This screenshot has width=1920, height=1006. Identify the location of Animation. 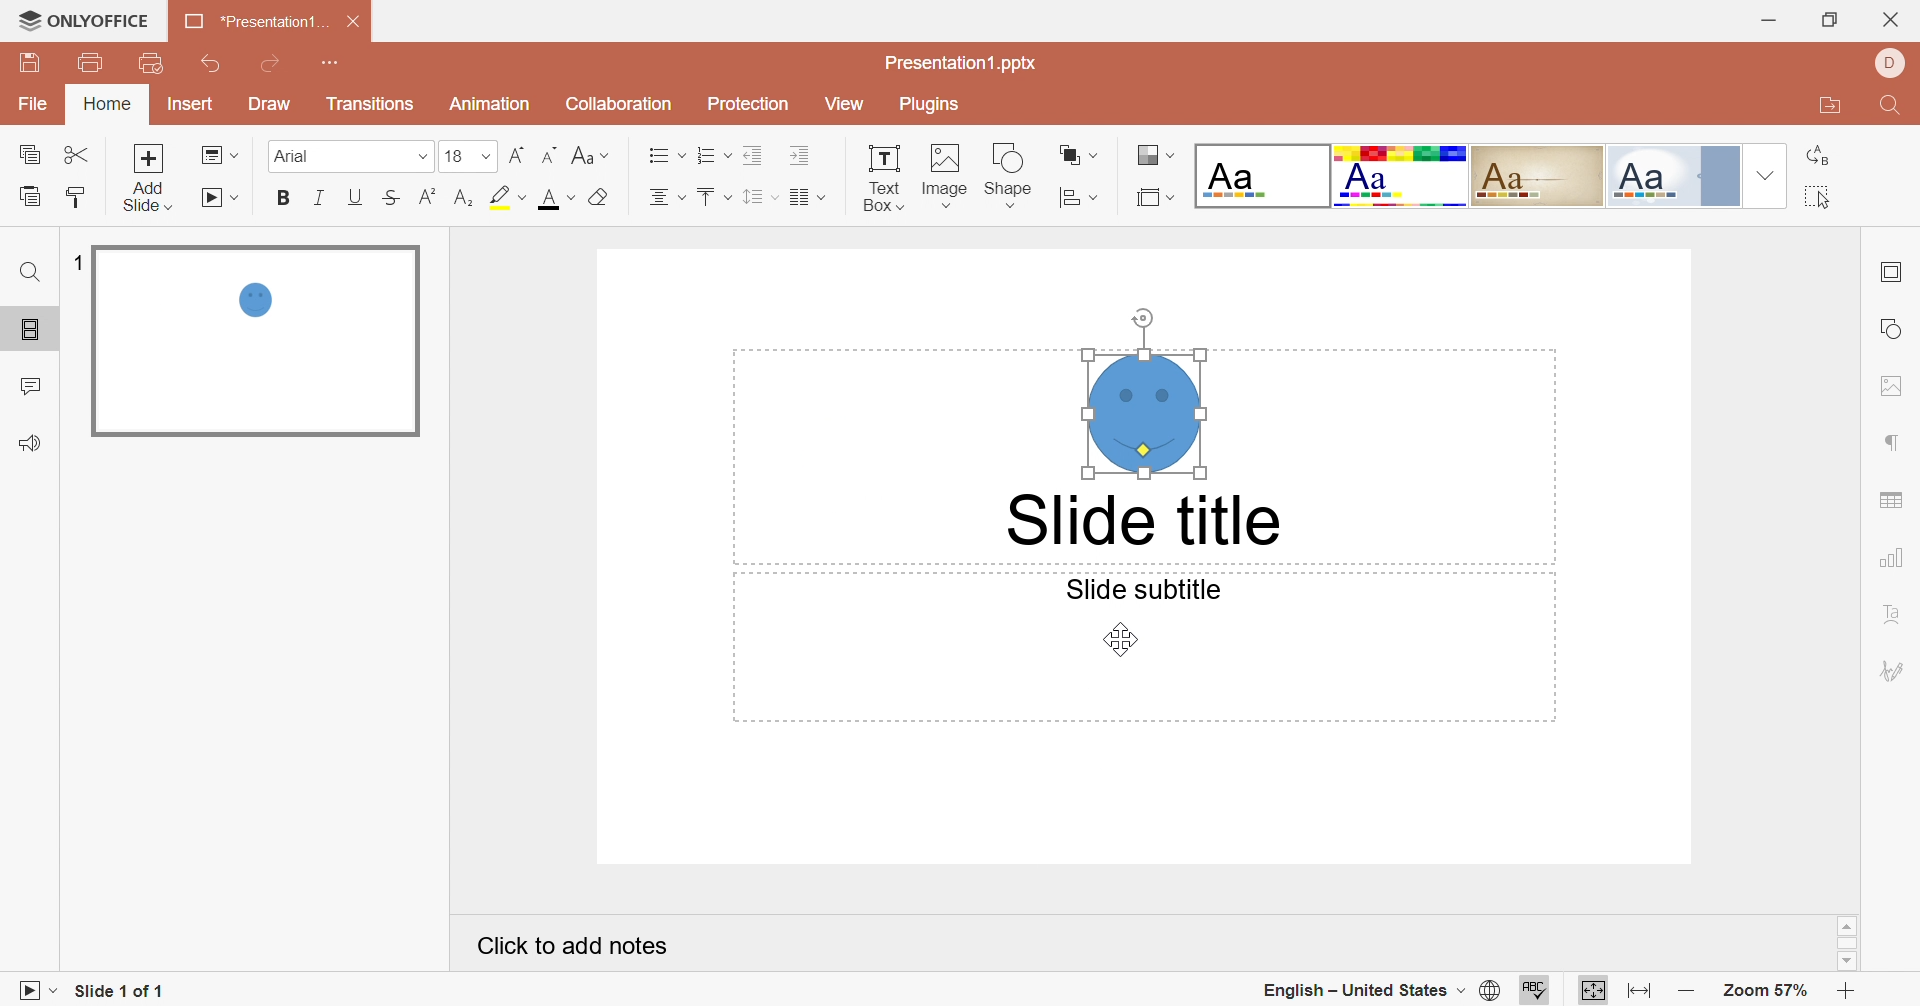
(488, 109).